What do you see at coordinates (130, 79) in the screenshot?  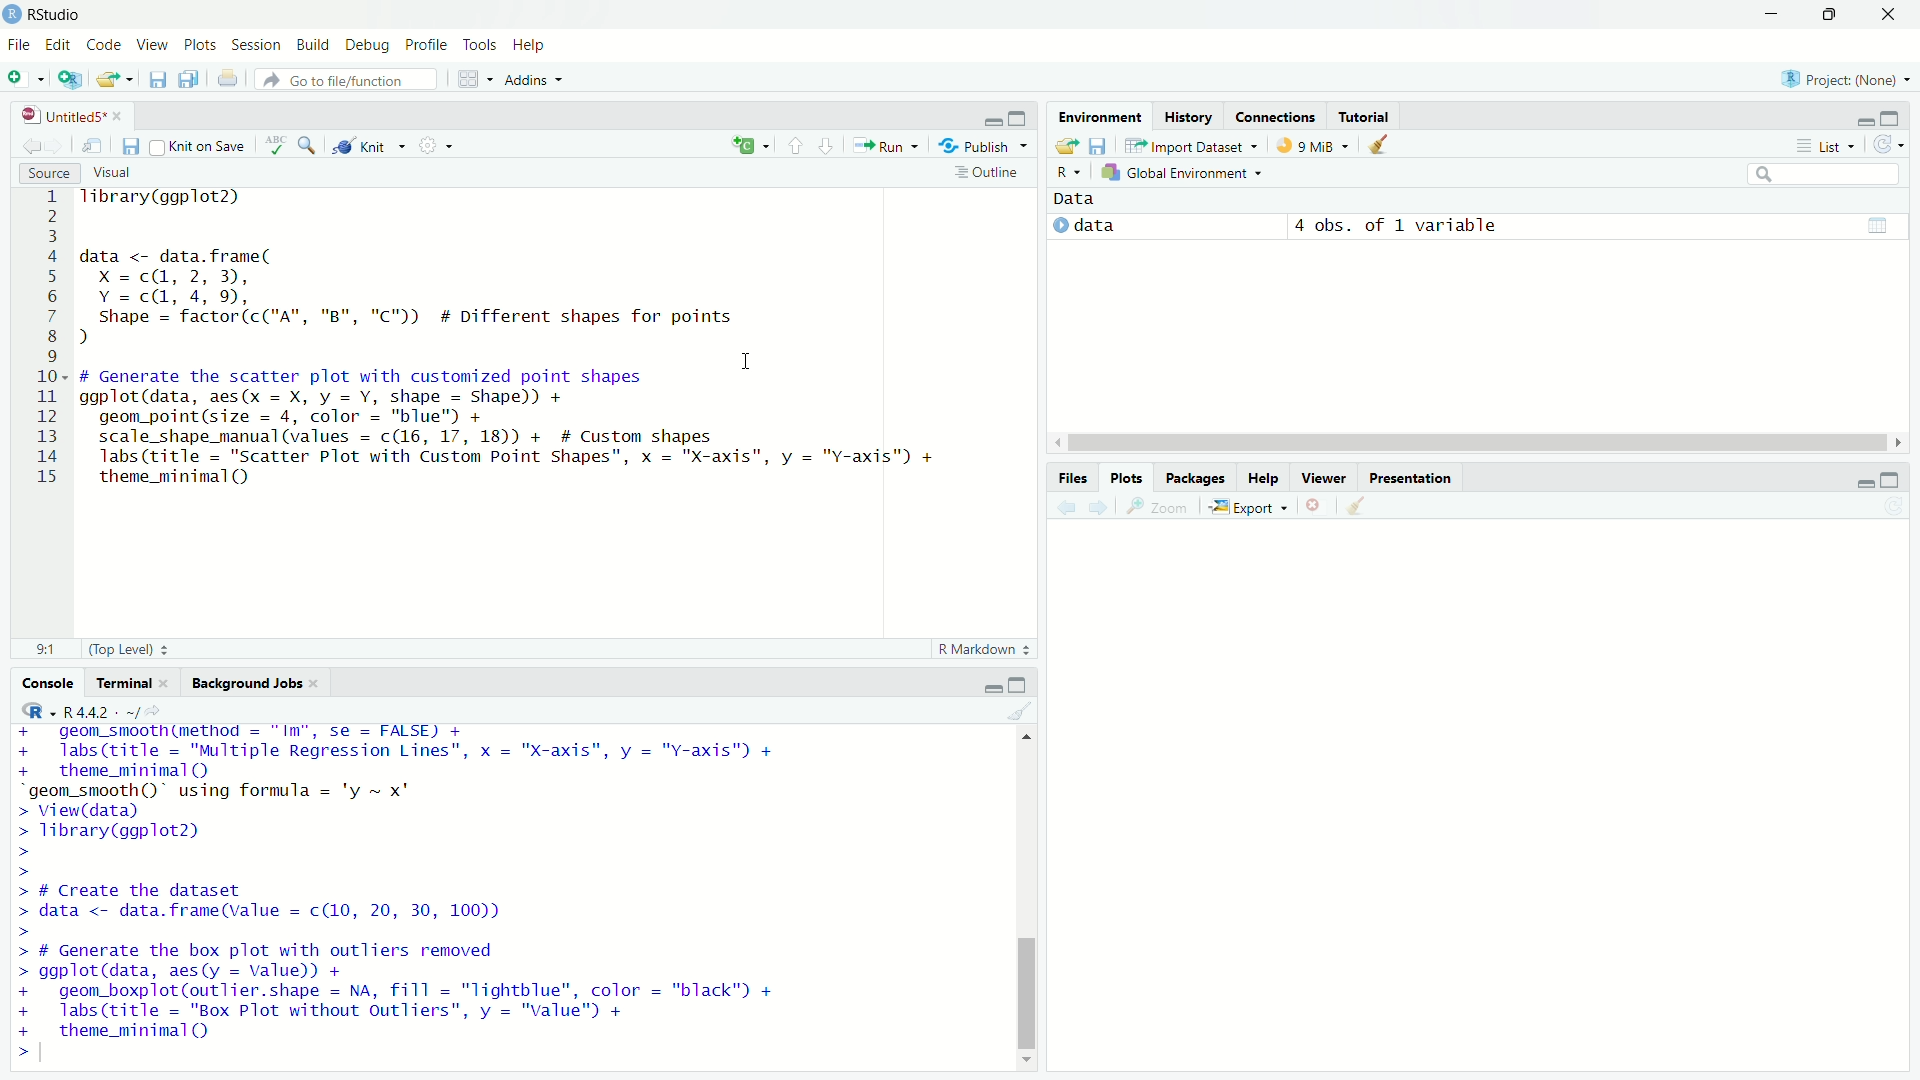 I see `Open recent files` at bounding box center [130, 79].